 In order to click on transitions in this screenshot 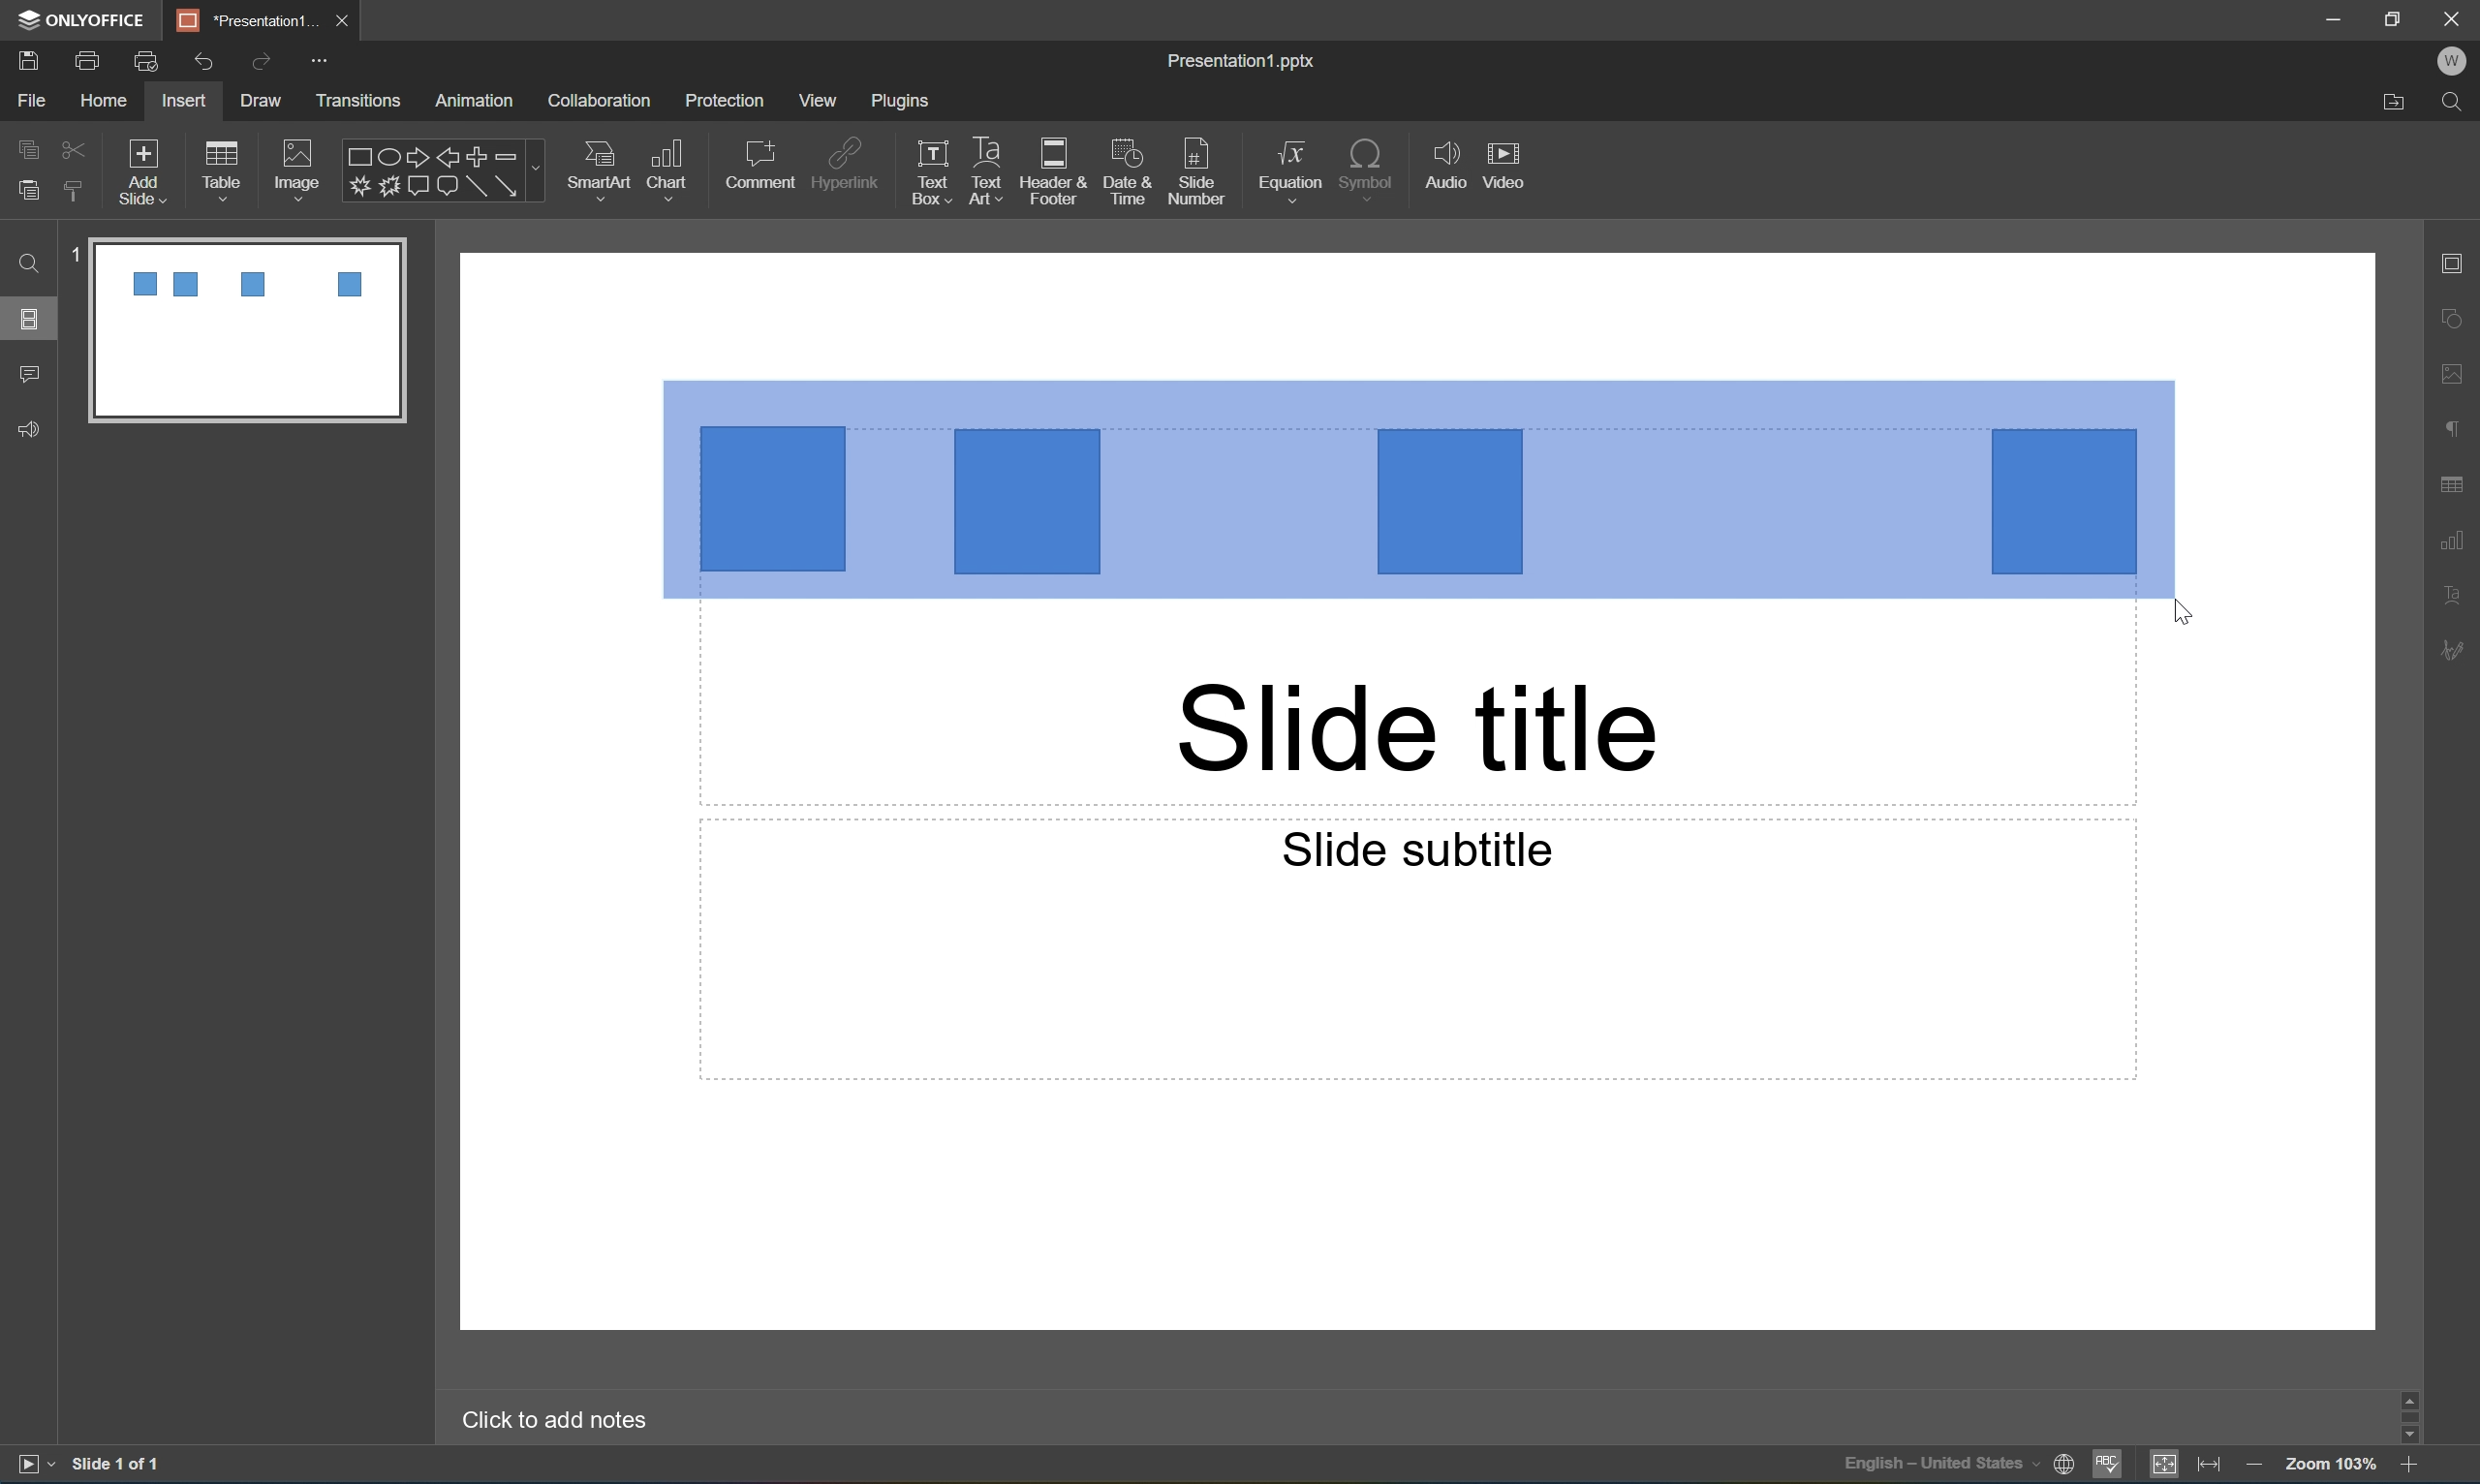, I will do `click(361, 100)`.